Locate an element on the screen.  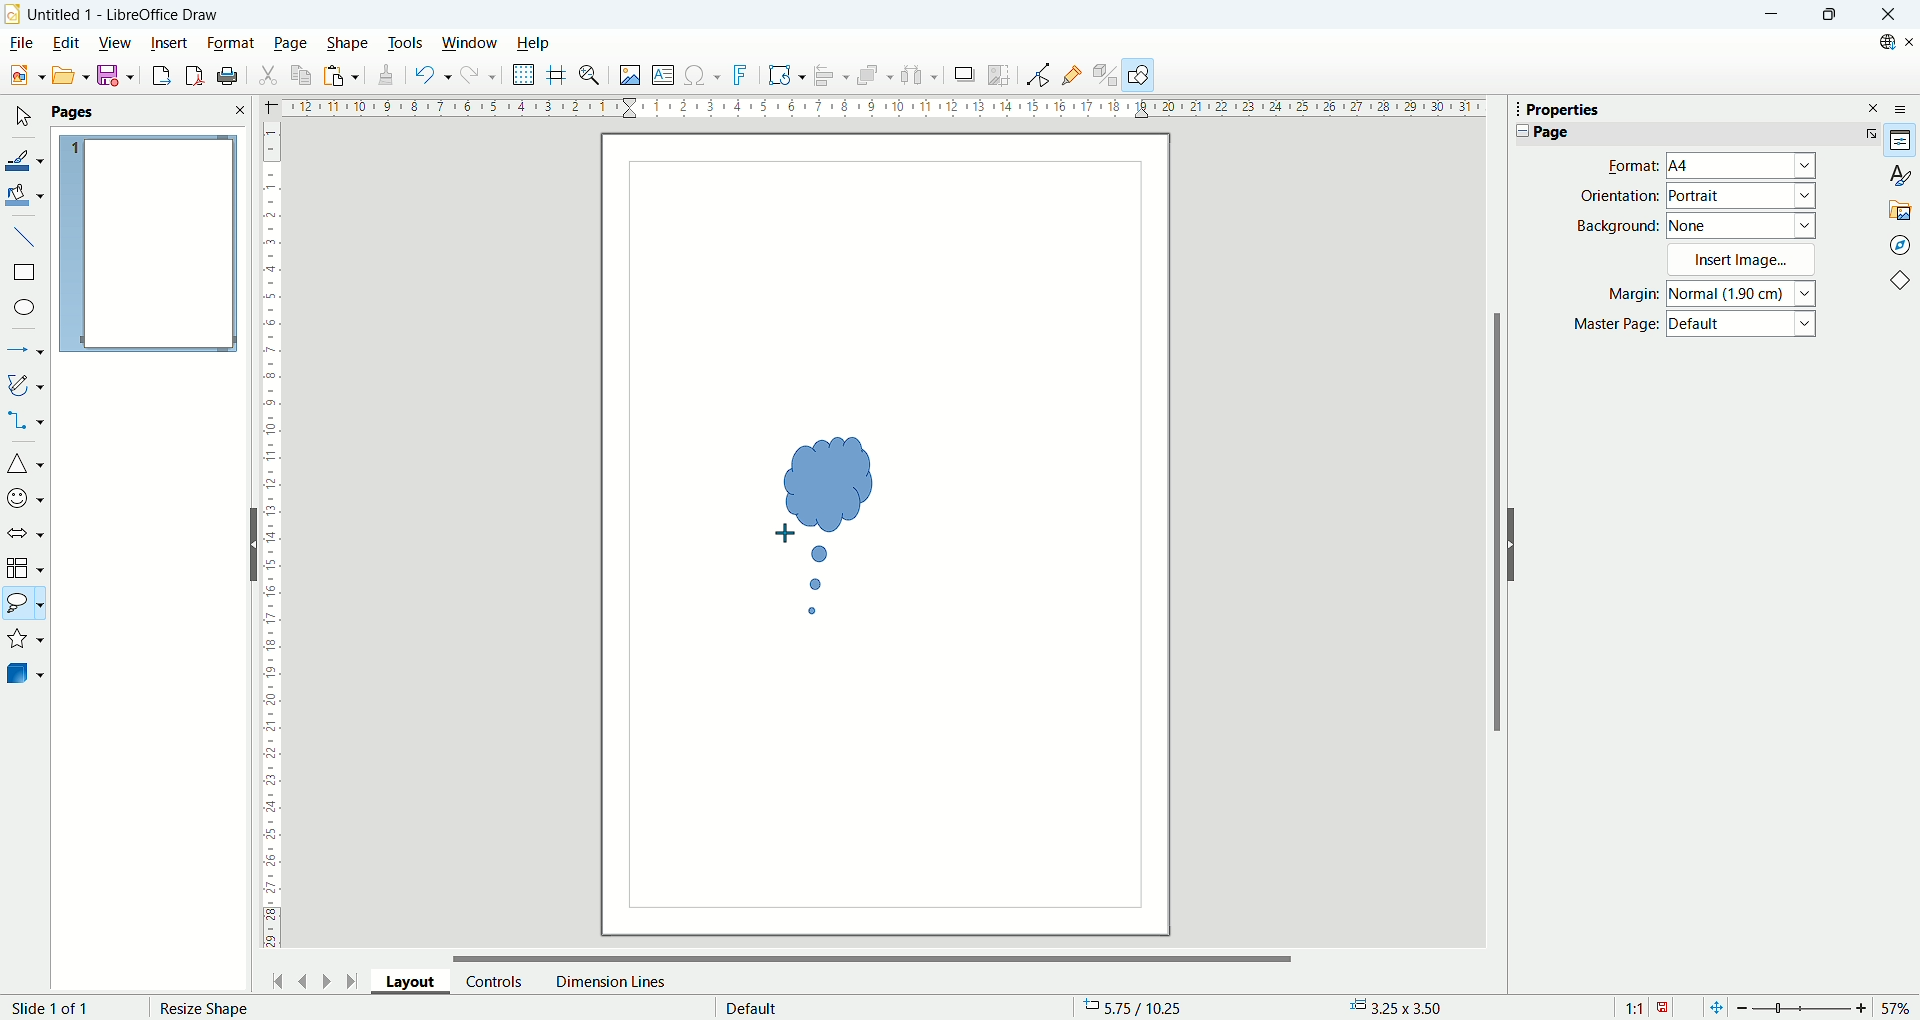
Orientaion is located at coordinates (1619, 195).